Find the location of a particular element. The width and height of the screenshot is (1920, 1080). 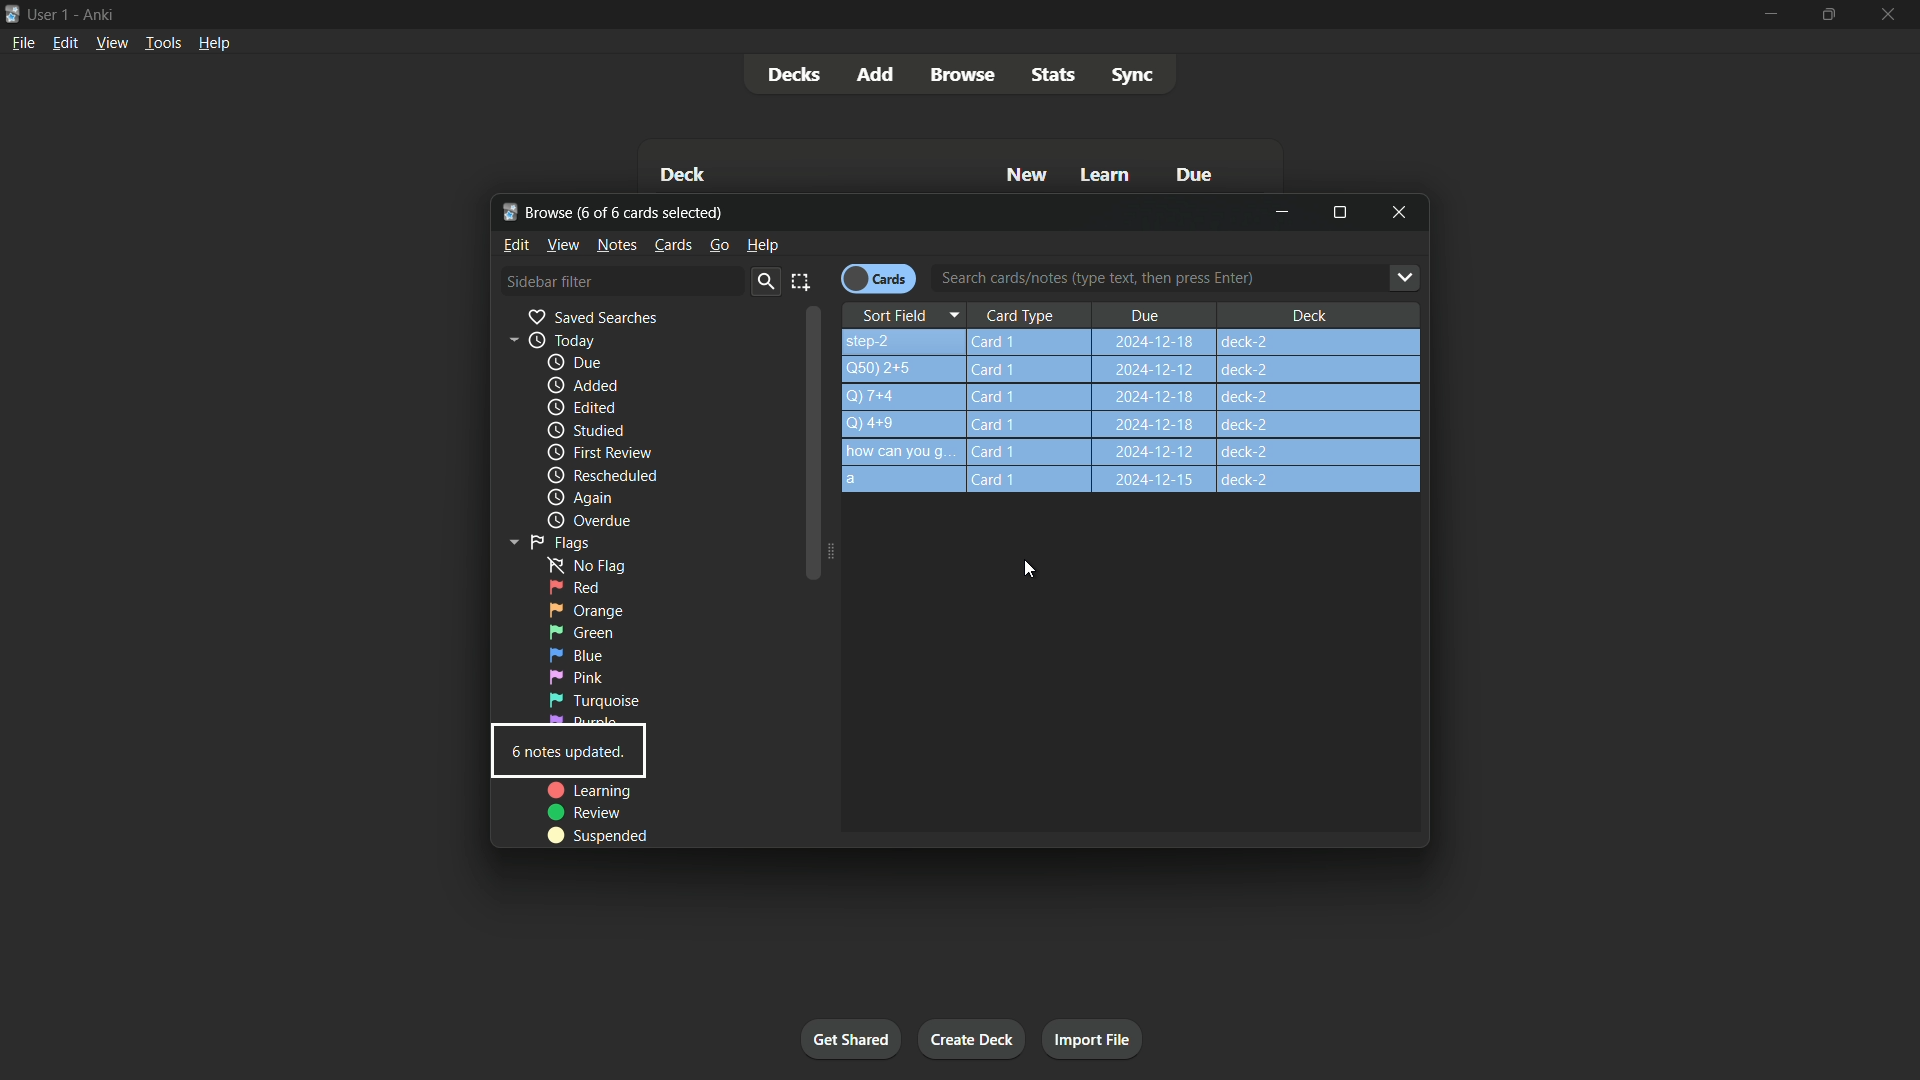

Maximize is located at coordinates (1826, 14).